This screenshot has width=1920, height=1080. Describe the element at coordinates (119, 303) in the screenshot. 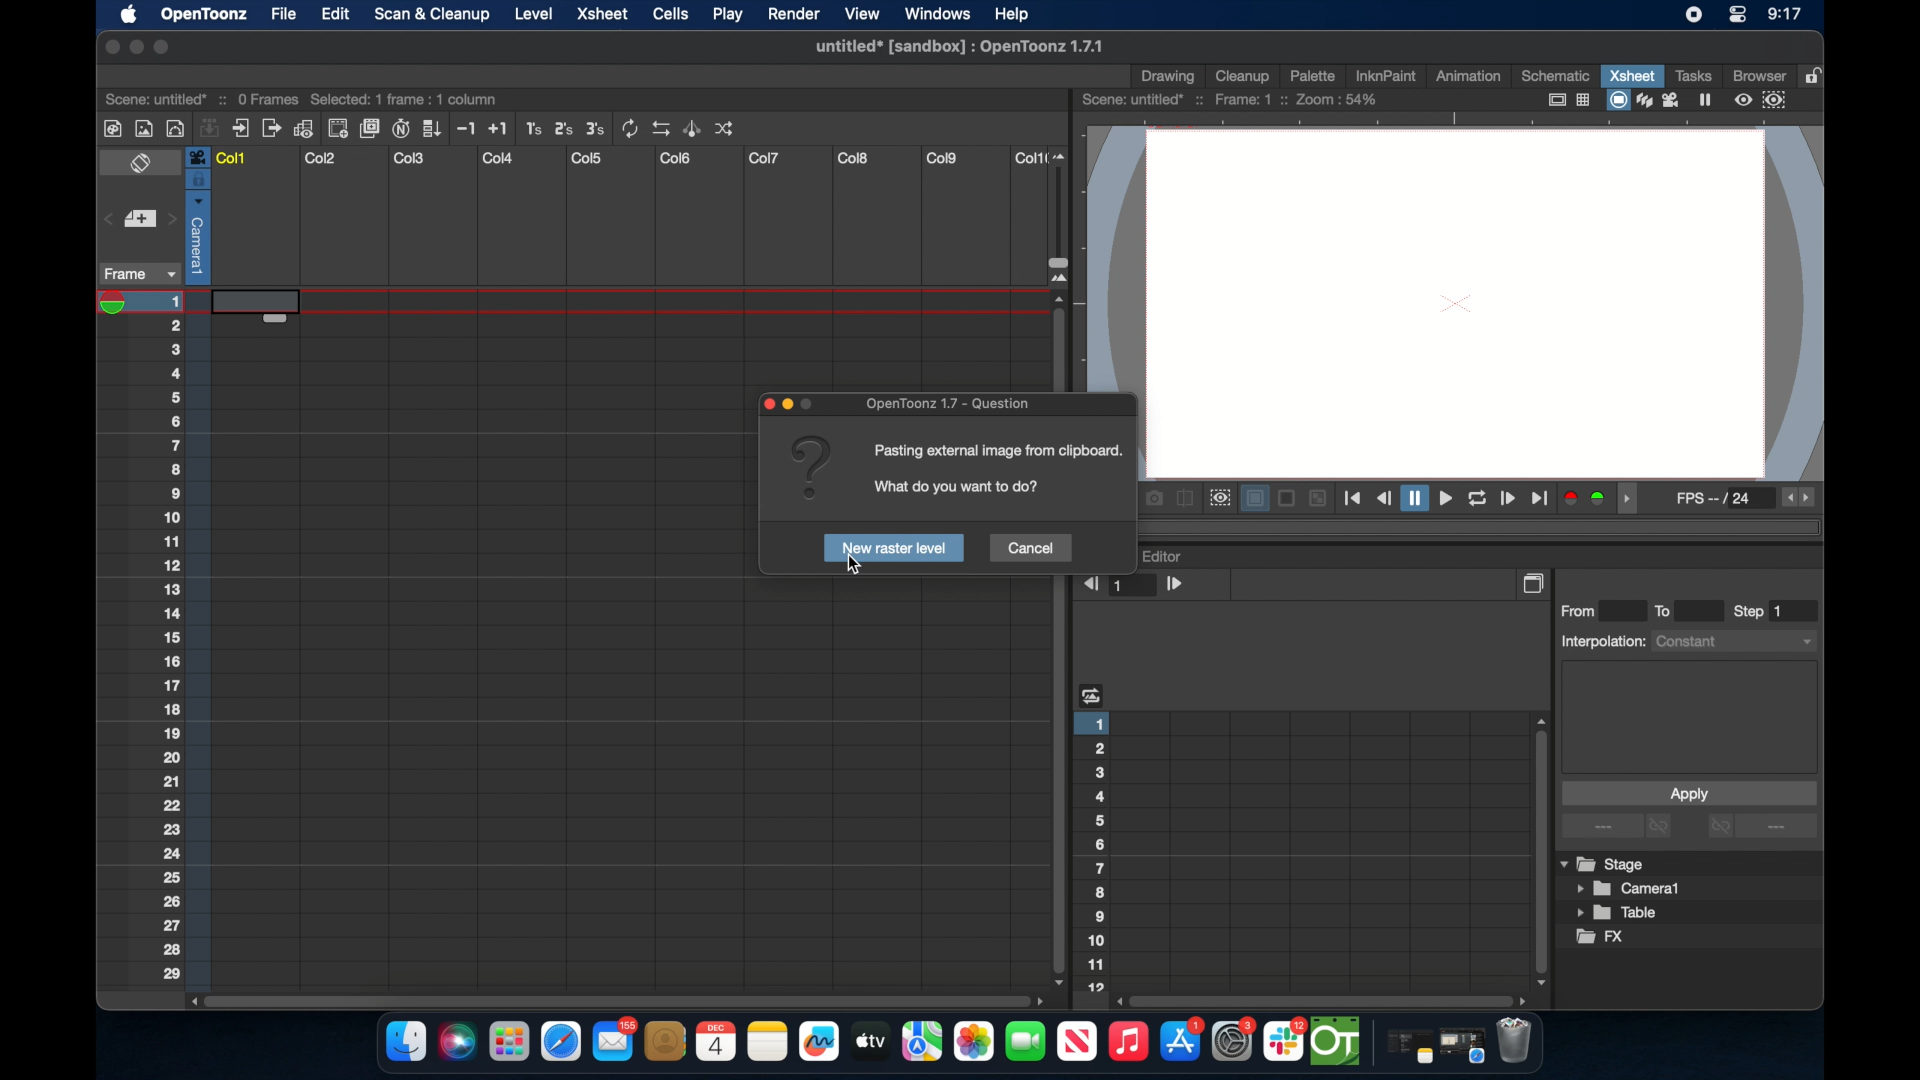

I see `playhead` at that location.